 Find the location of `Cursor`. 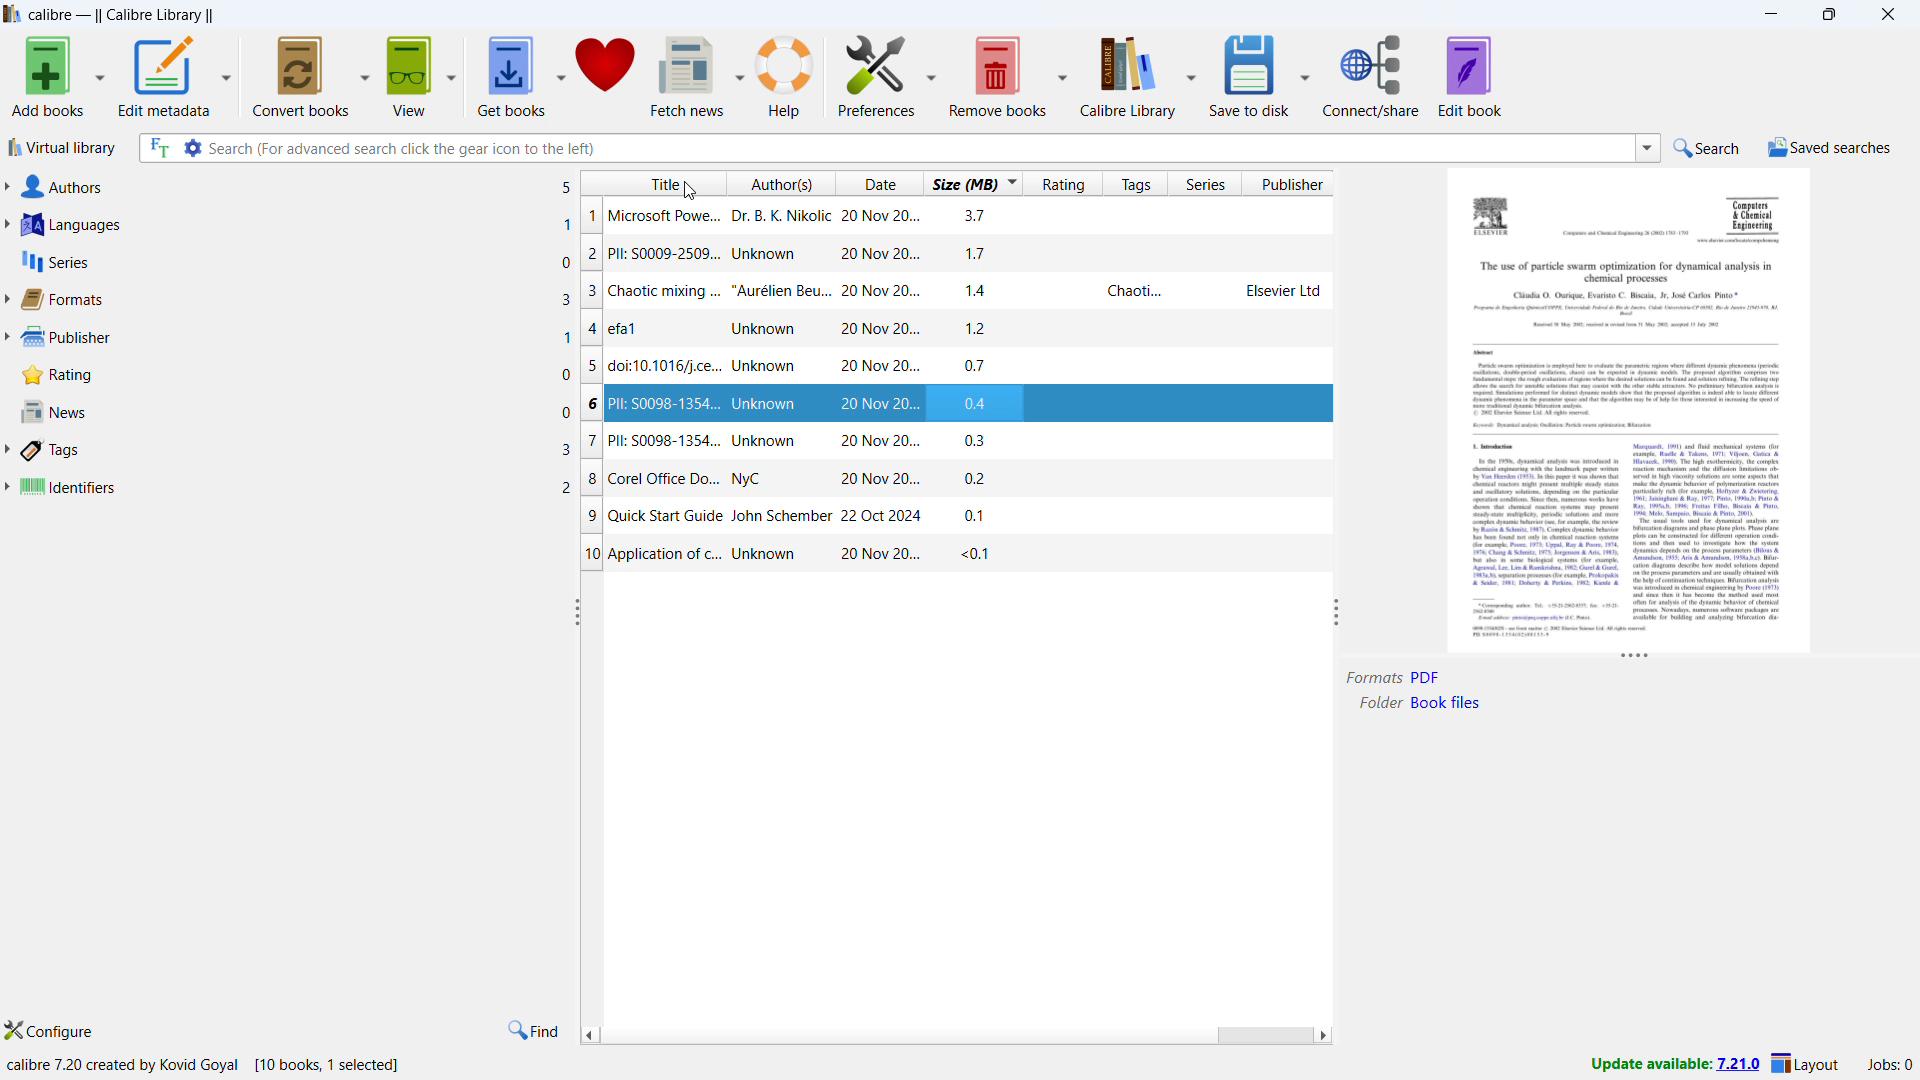

Cursor is located at coordinates (688, 190).